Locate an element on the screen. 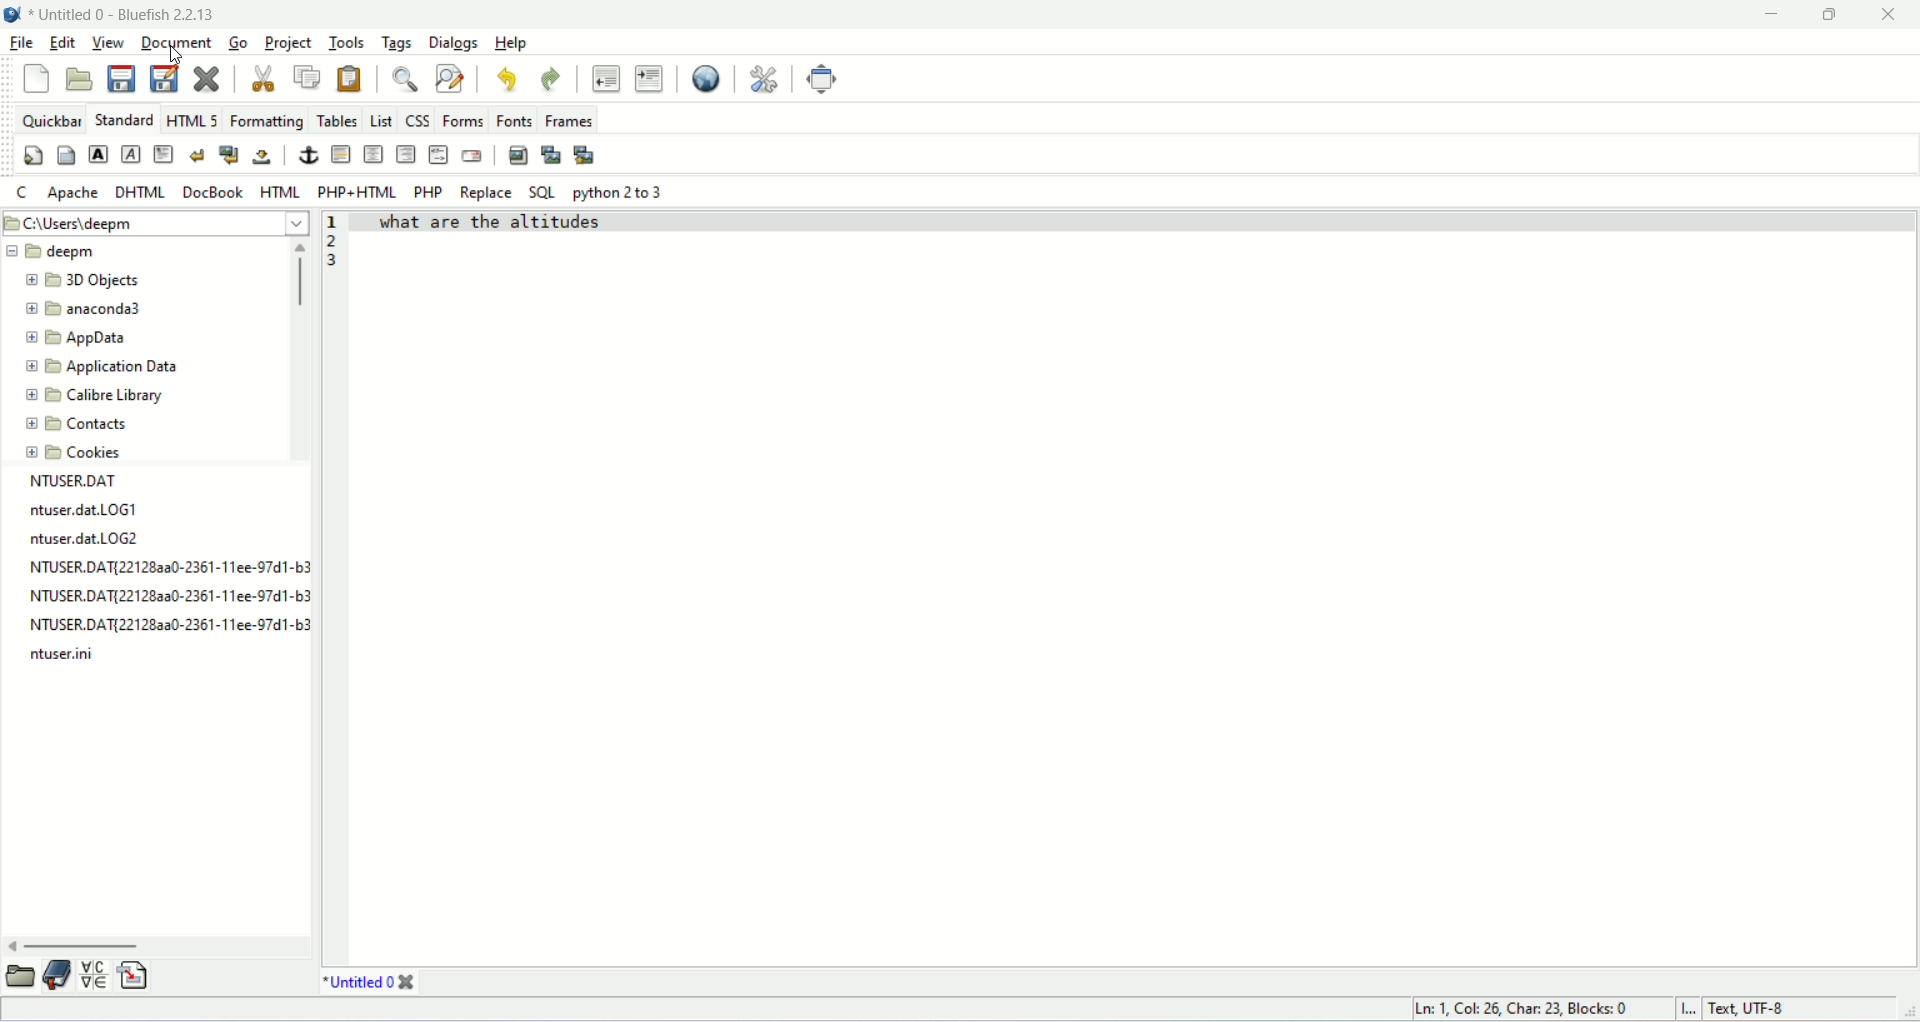  title is located at coordinates (371, 983).